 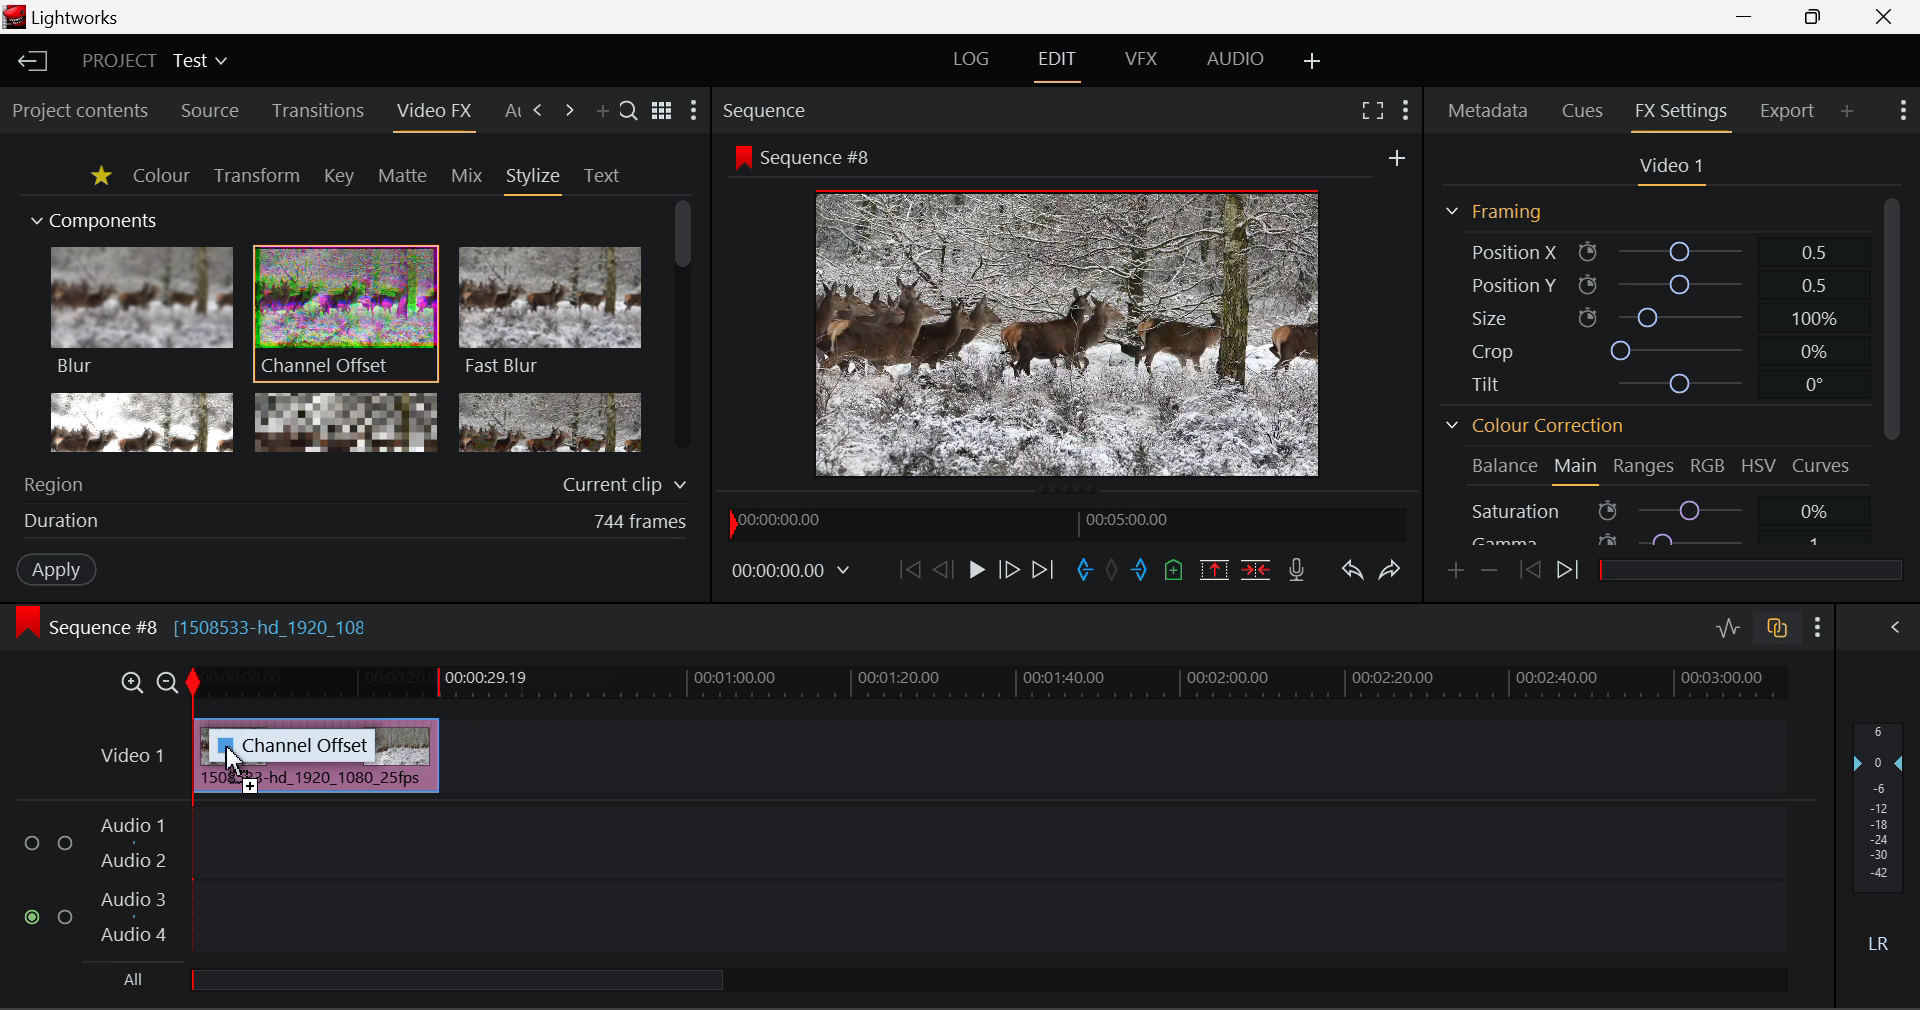 What do you see at coordinates (1571, 573) in the screenshot?
I see `Next keyframe` at bounding box center [1571, 573].